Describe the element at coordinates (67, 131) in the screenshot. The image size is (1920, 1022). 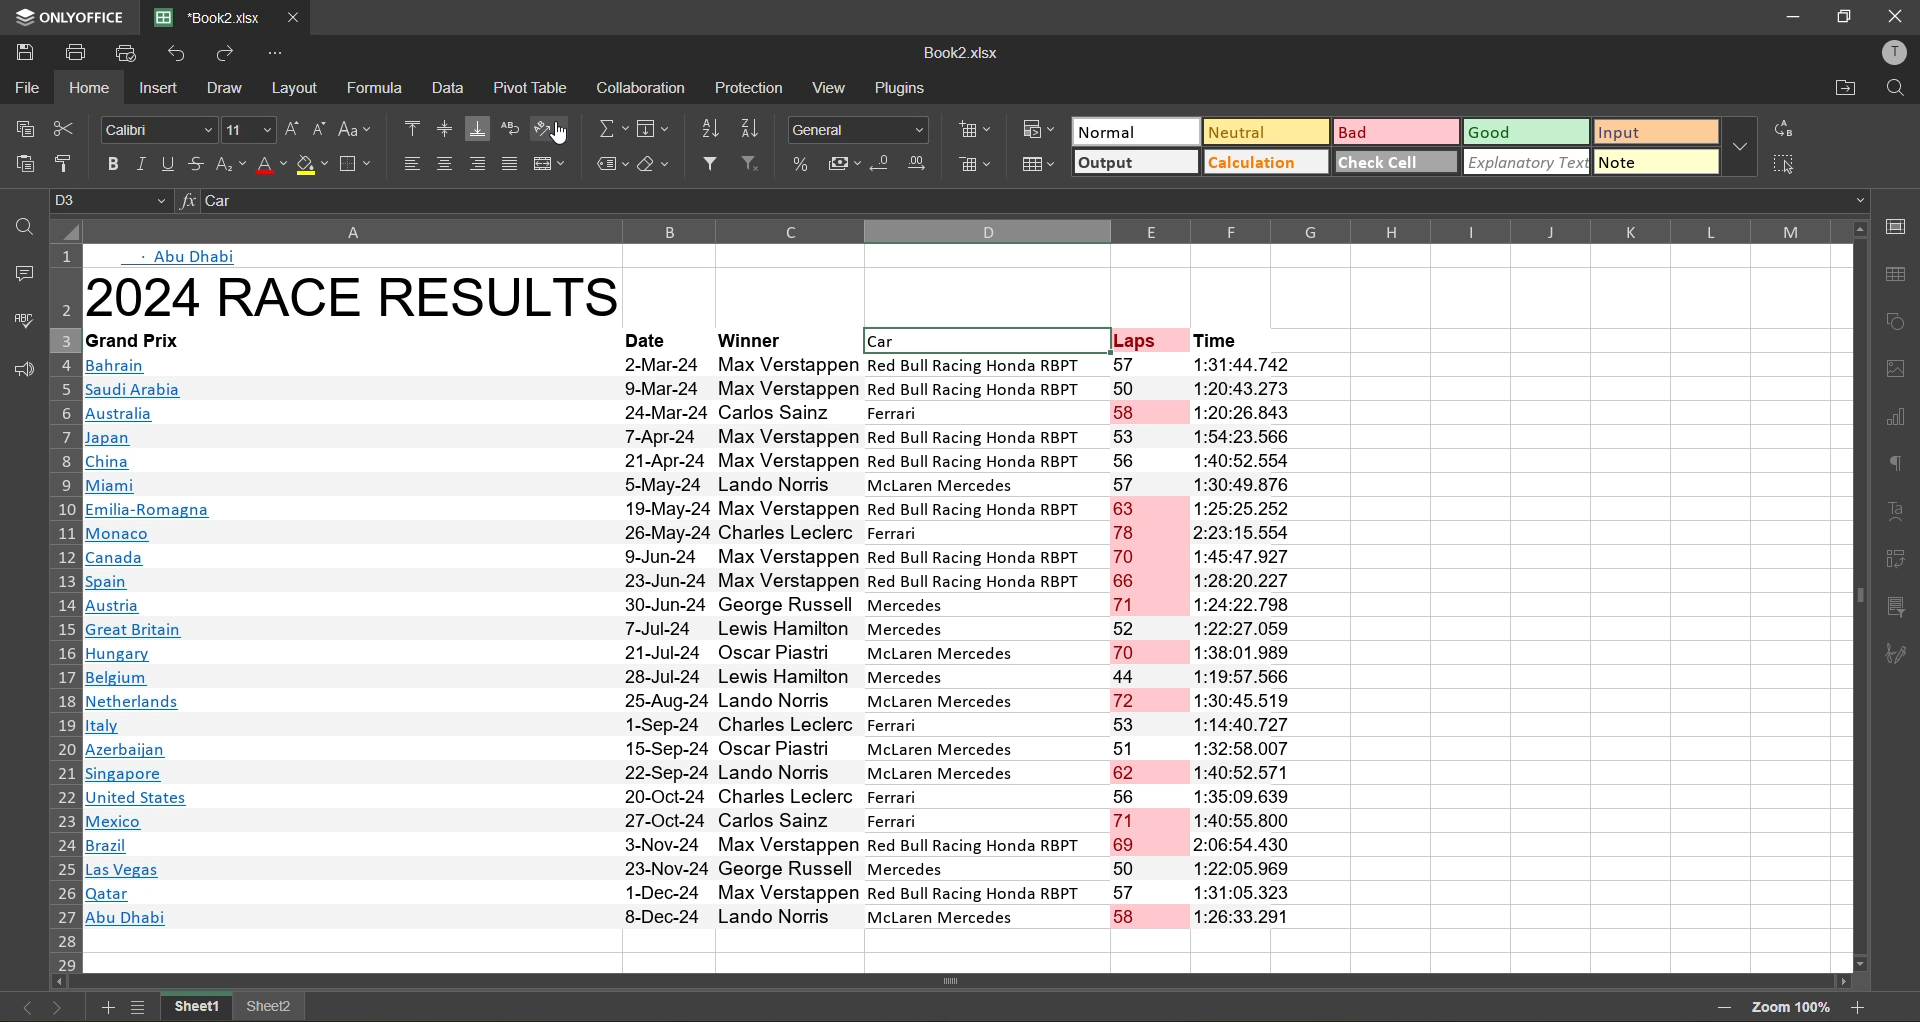
I see `cut` at that location.